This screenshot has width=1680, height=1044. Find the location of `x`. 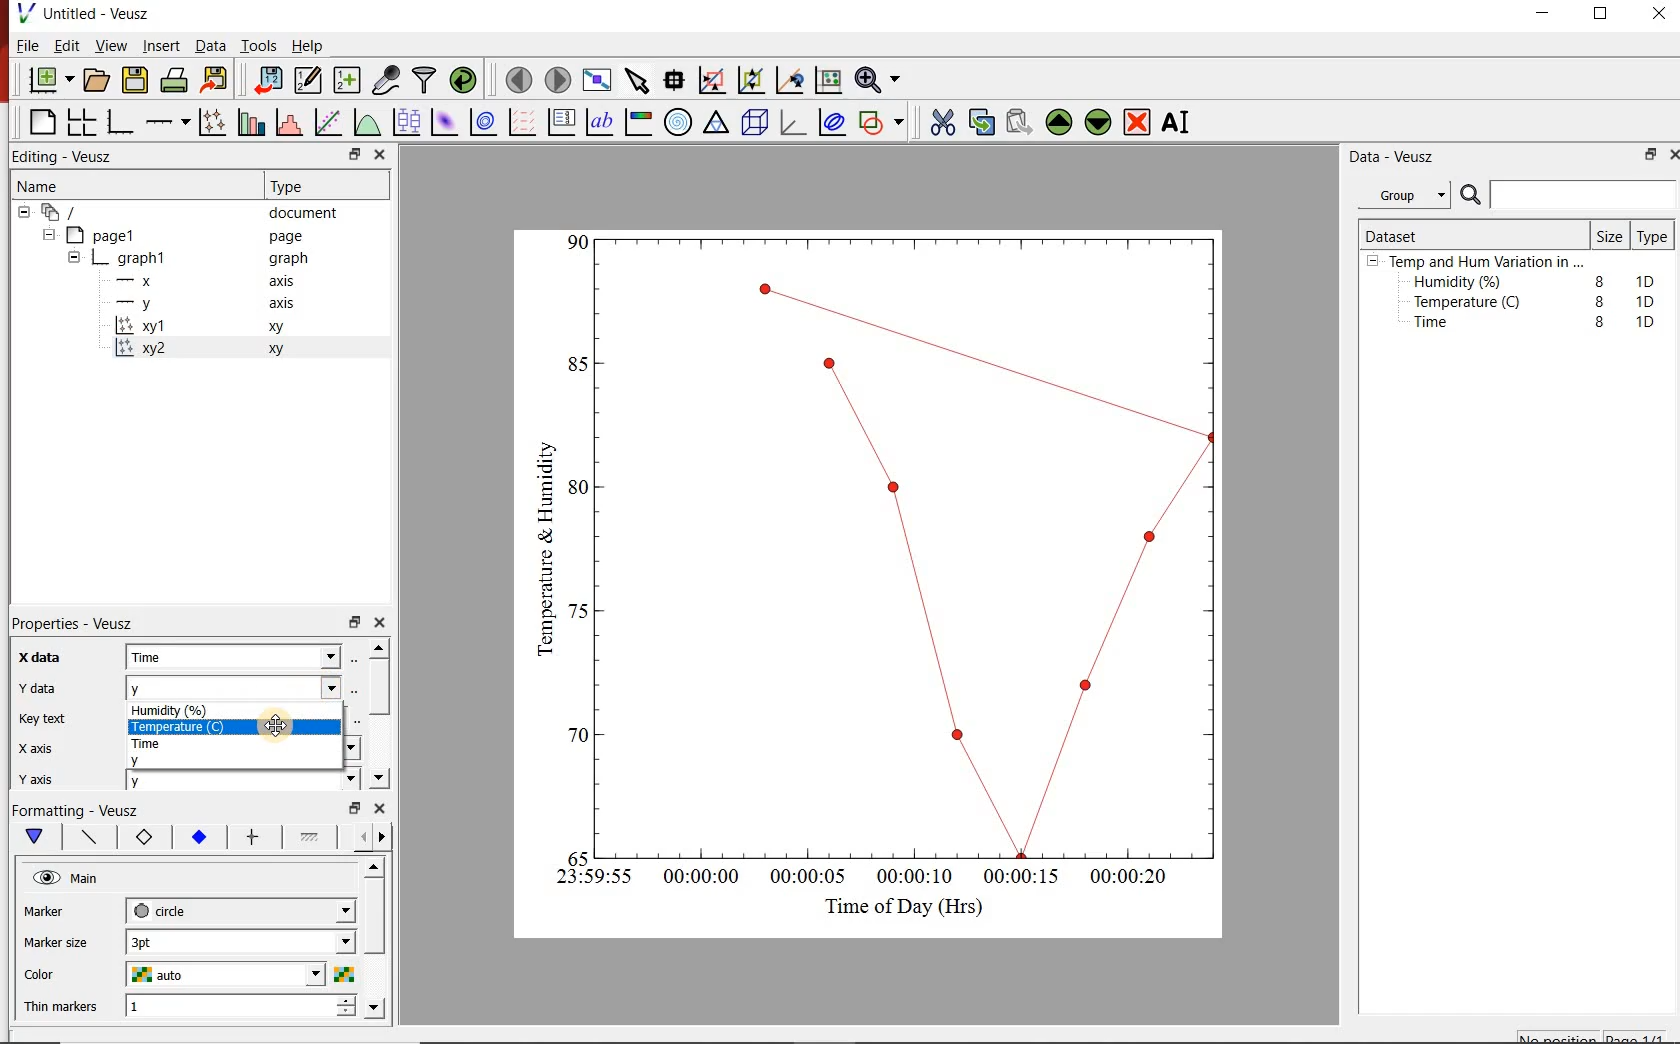

x is located at coordinates (144, 281).